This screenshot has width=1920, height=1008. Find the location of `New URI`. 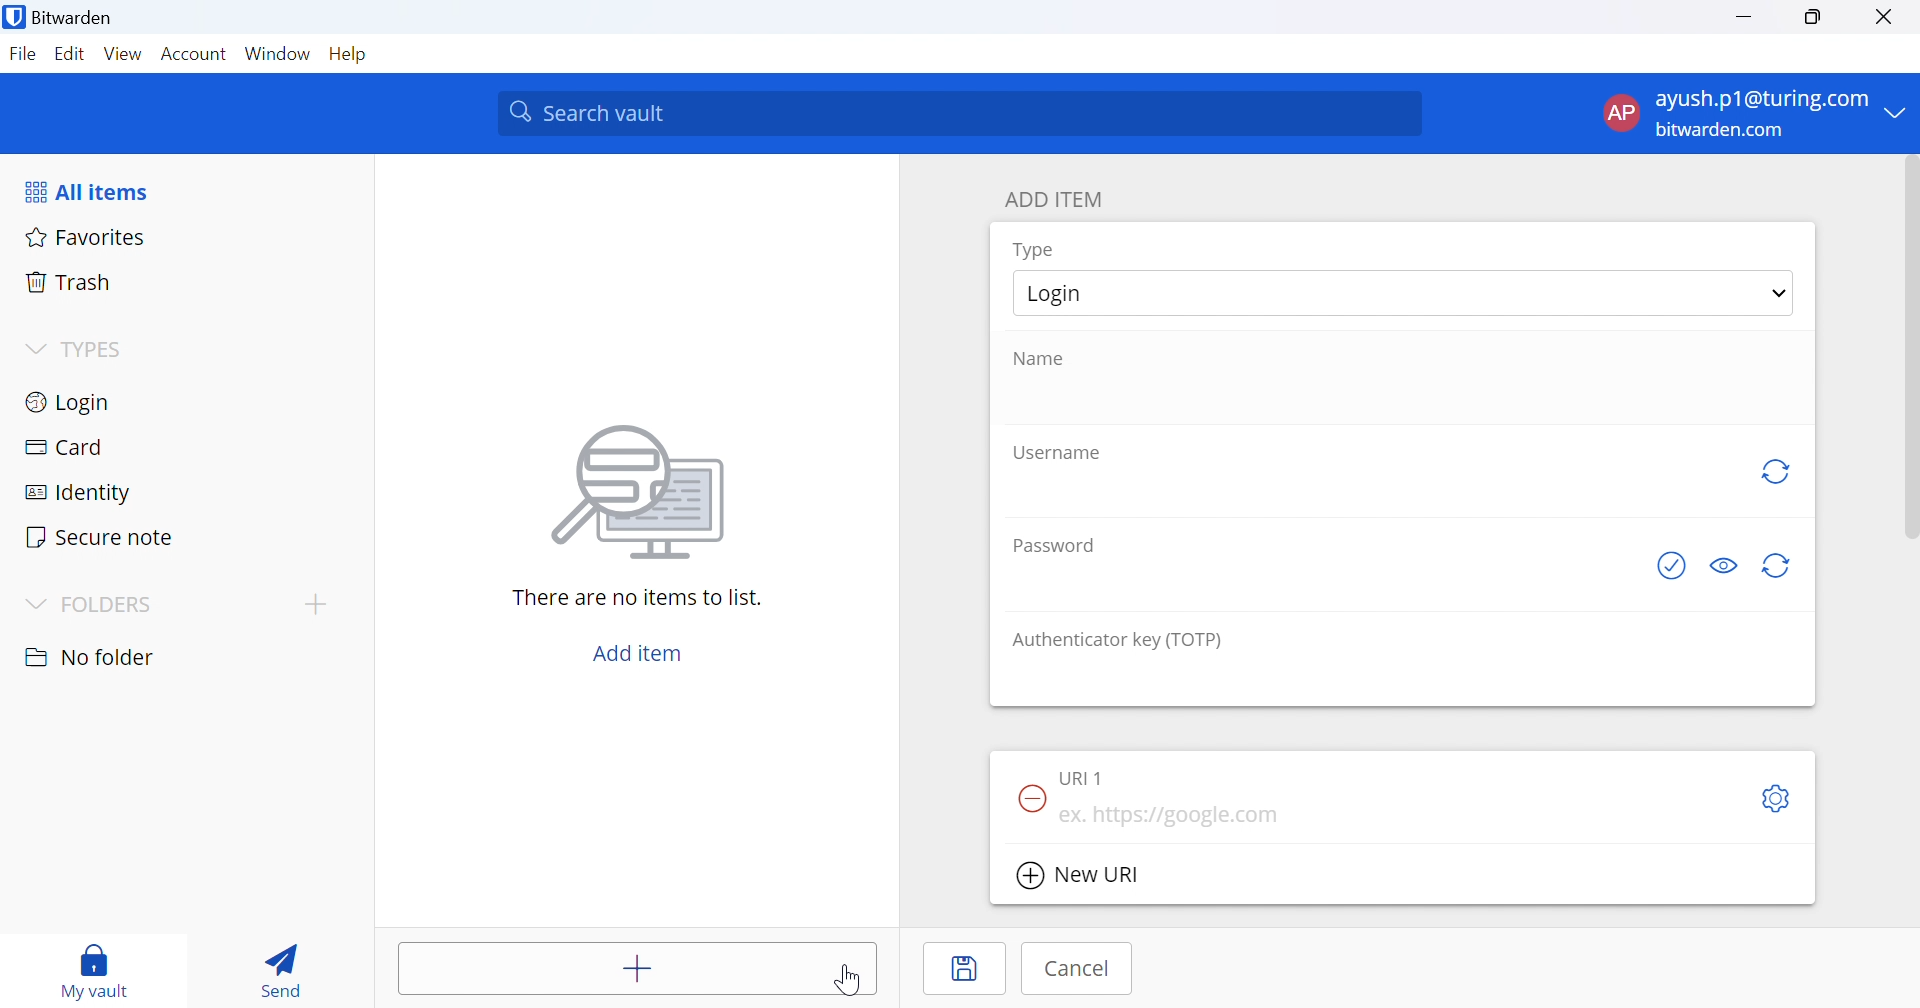

New URI is located at coordinates (1077, 876).